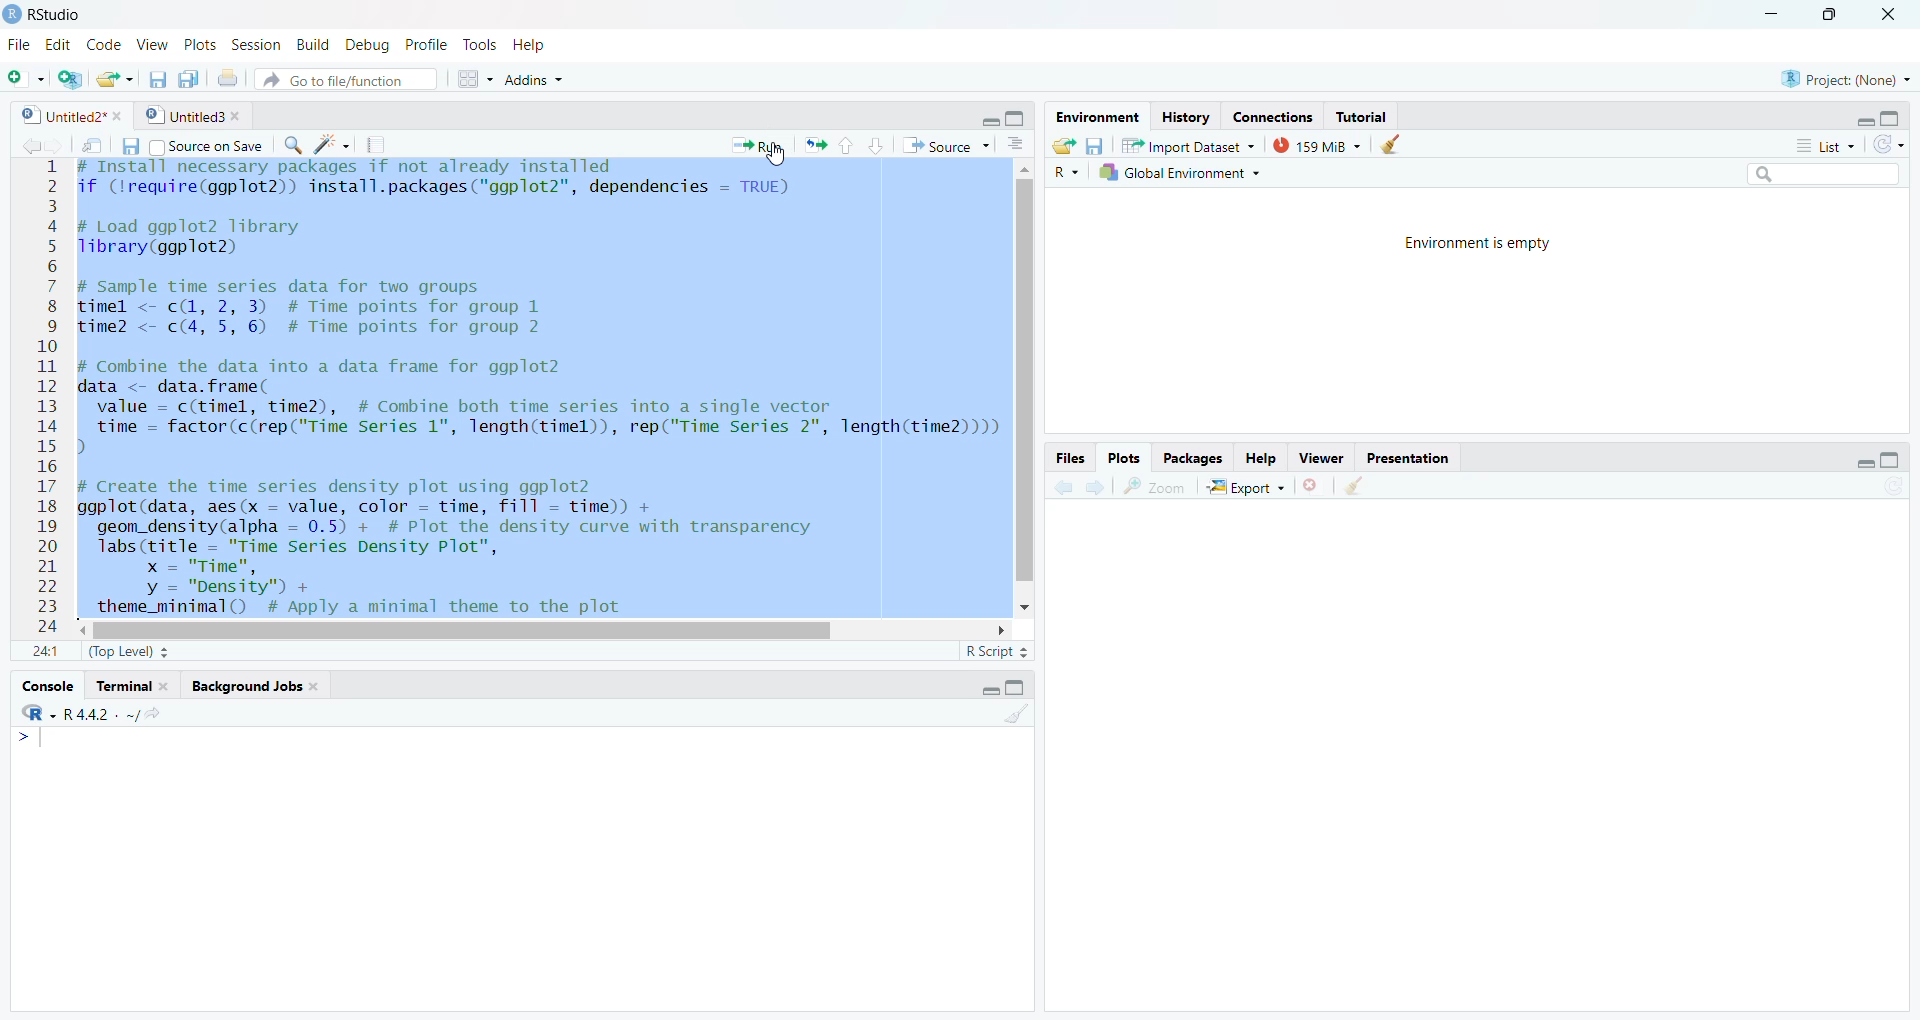 The width and height of the screenshot is (1920, 1020). Describe the element at coordinates (1774, 12) in the screenshot. I see `Minimize` at that location.